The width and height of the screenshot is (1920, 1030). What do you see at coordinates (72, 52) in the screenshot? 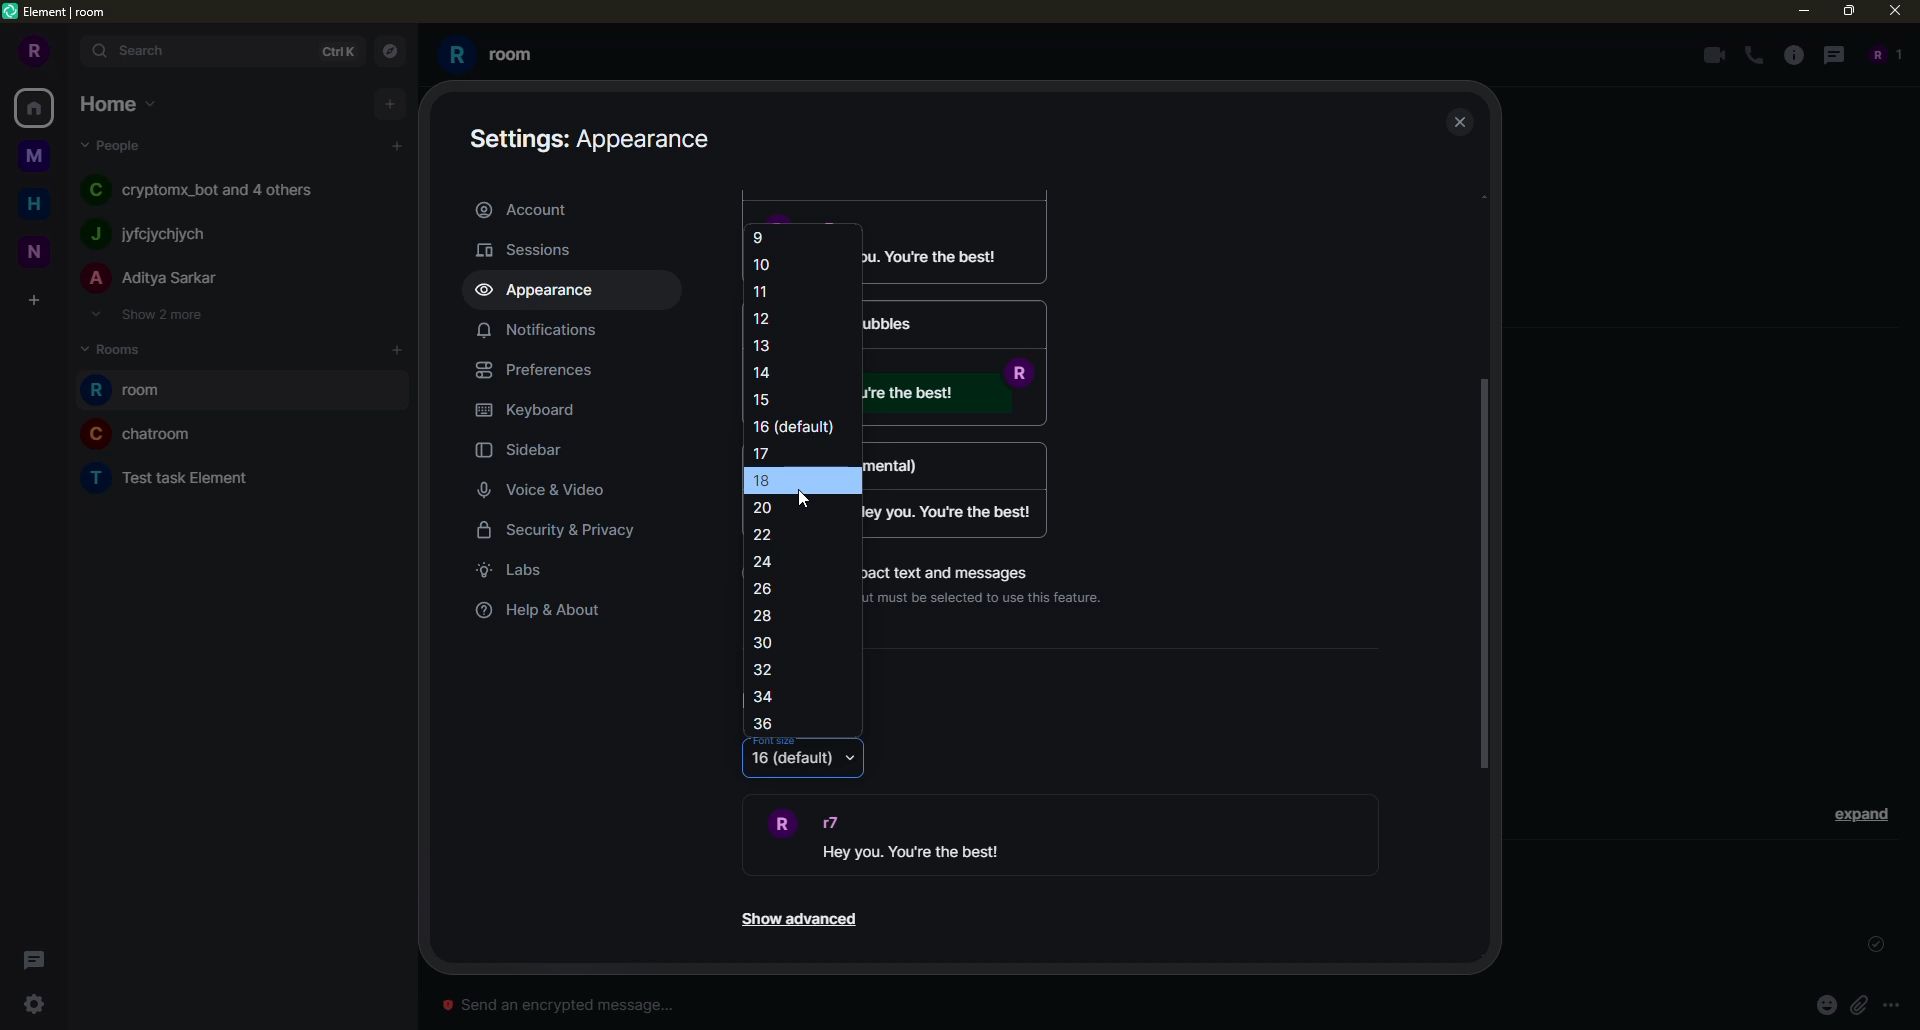
I see `expand` at bounding box center [72, 52].